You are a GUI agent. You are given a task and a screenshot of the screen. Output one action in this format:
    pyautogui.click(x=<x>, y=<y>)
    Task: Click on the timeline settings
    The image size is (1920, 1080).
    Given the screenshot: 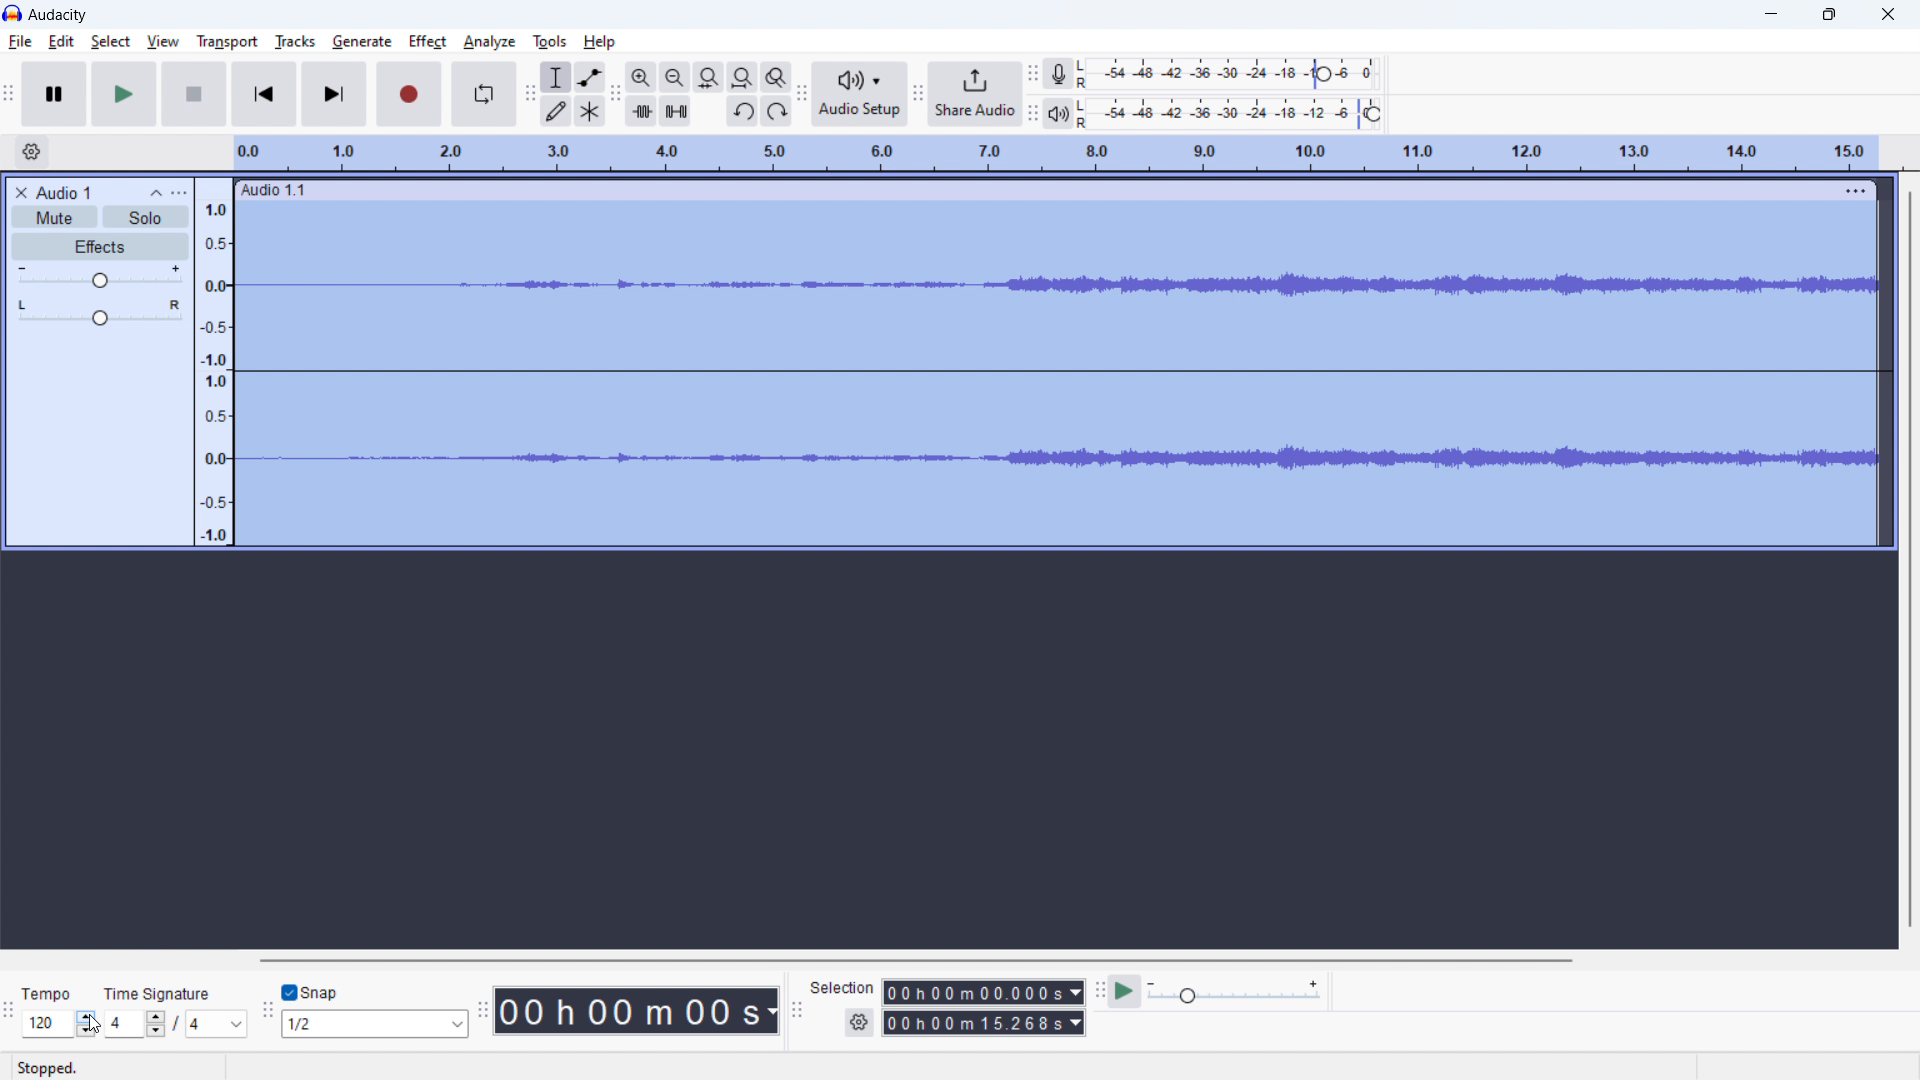 What is the action you would take?
    pyautogui.click(x=32, y=152)
    